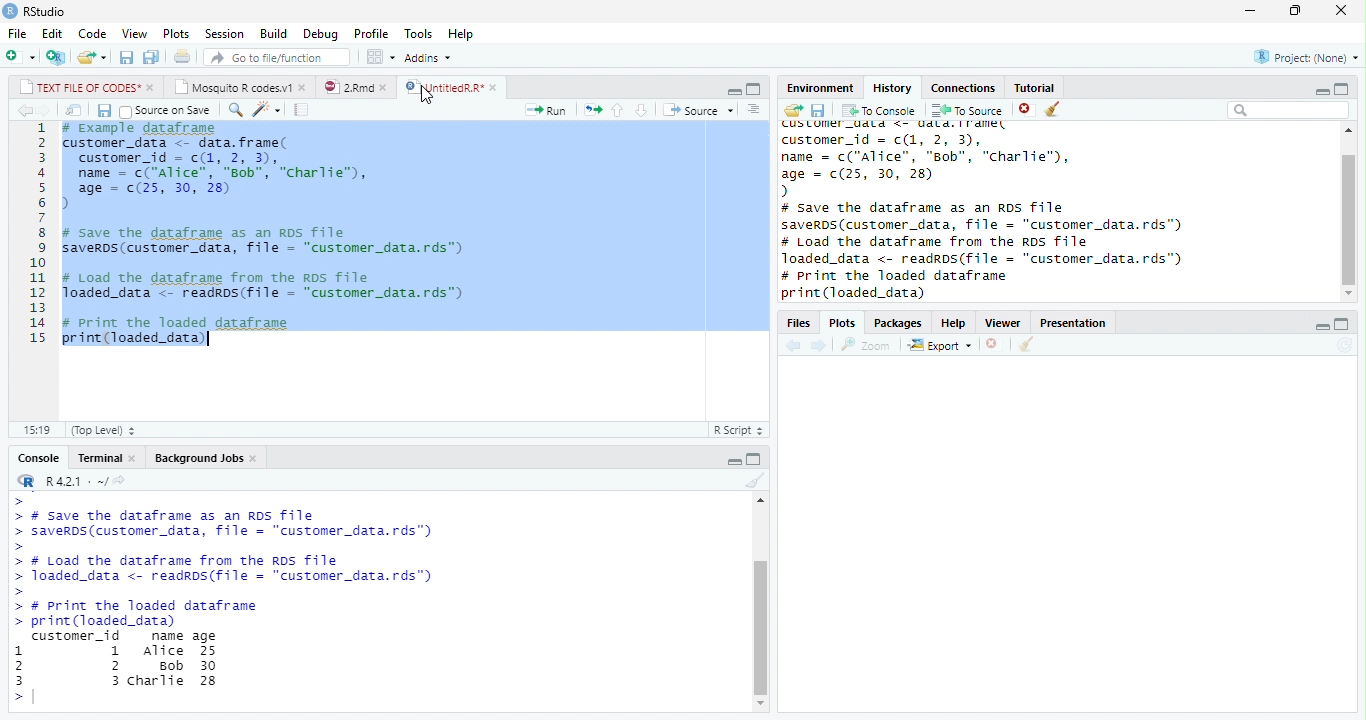 The image size is (1366, 720). I want to click on 1 2 3, so click(21, 668).